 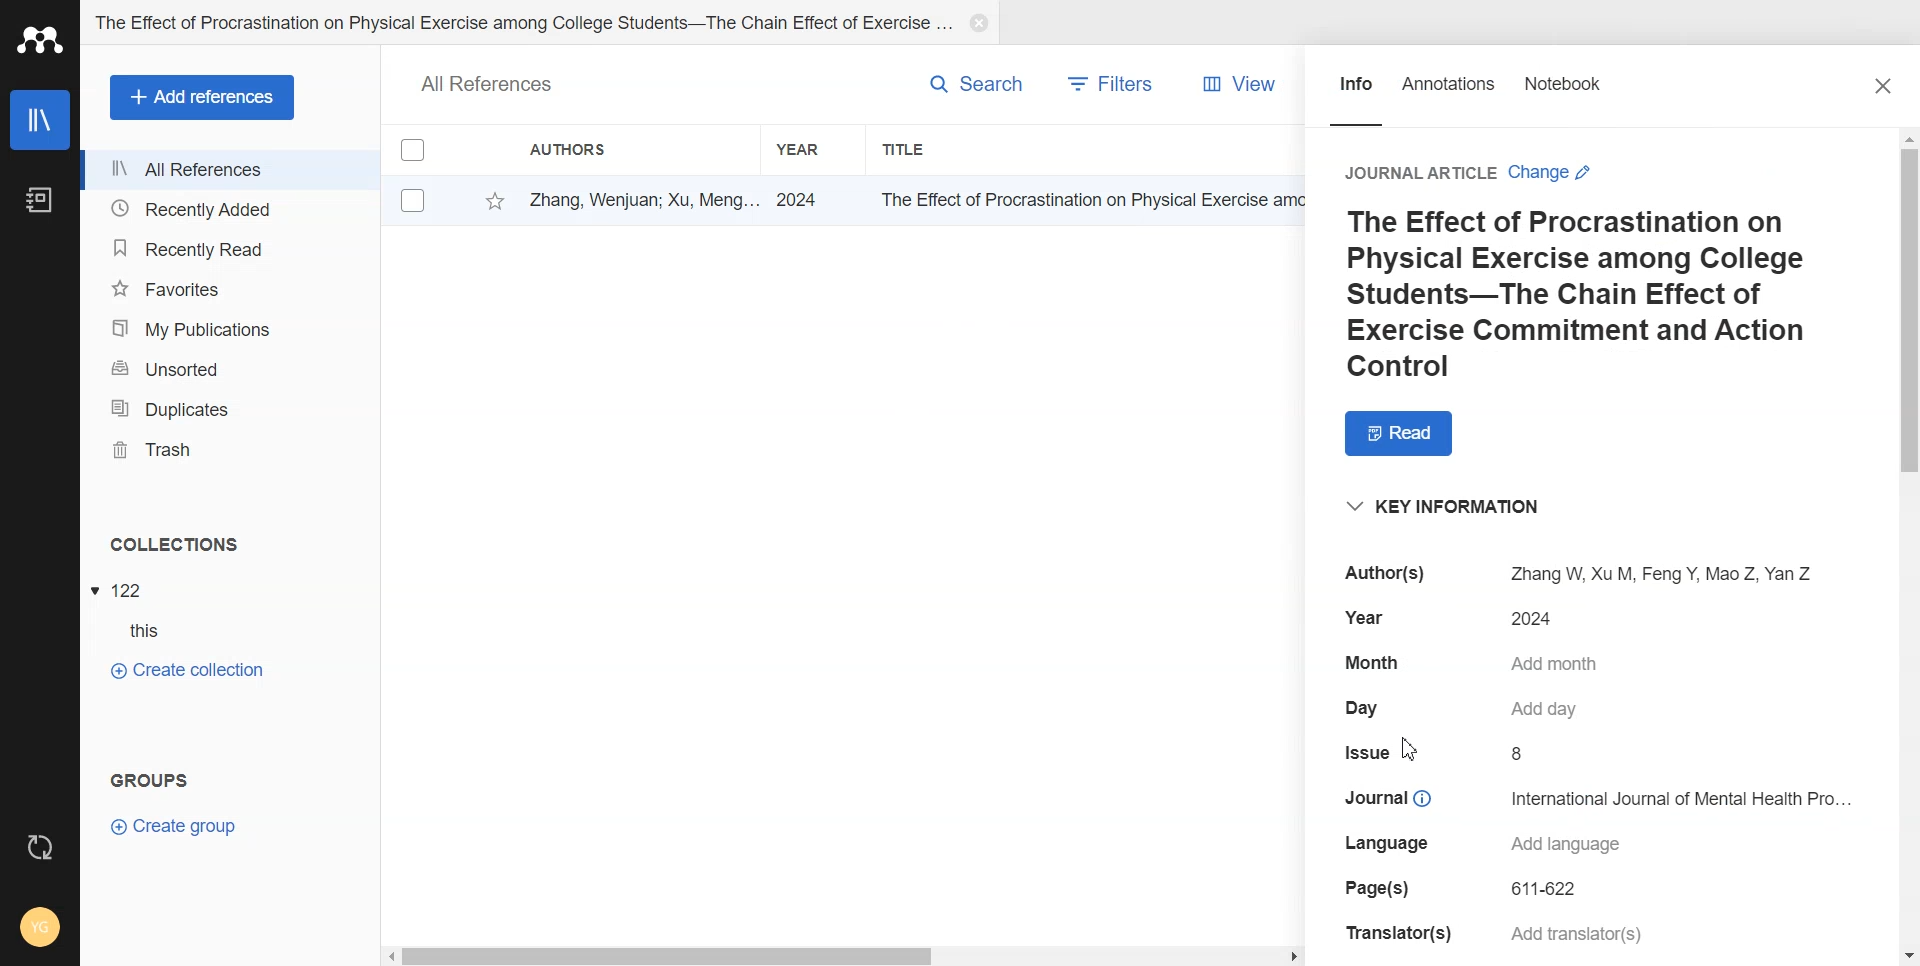 I want to click on Recently Added, so click(x=227, y=210).